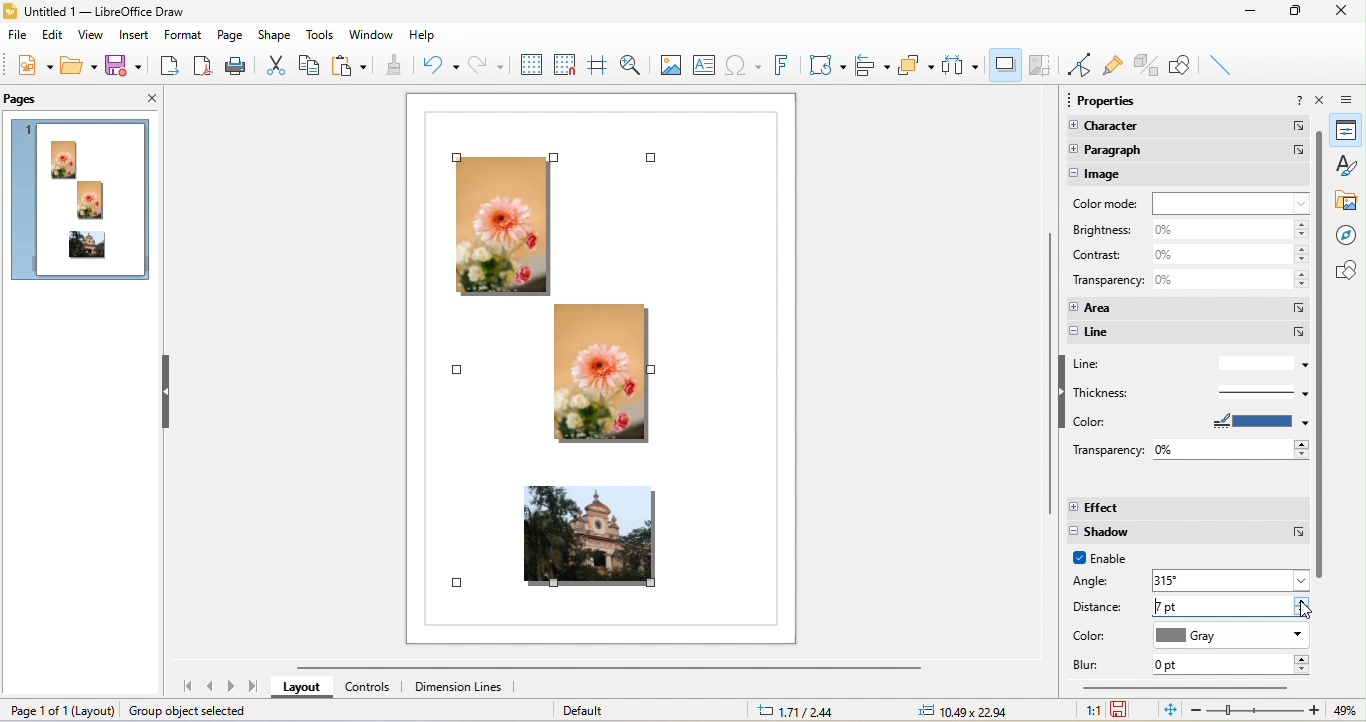 The height and width of the screenshot is (722, 1366). Describe the element at coordinates (275, 64) in the screenshot. I see `cut` at that location.